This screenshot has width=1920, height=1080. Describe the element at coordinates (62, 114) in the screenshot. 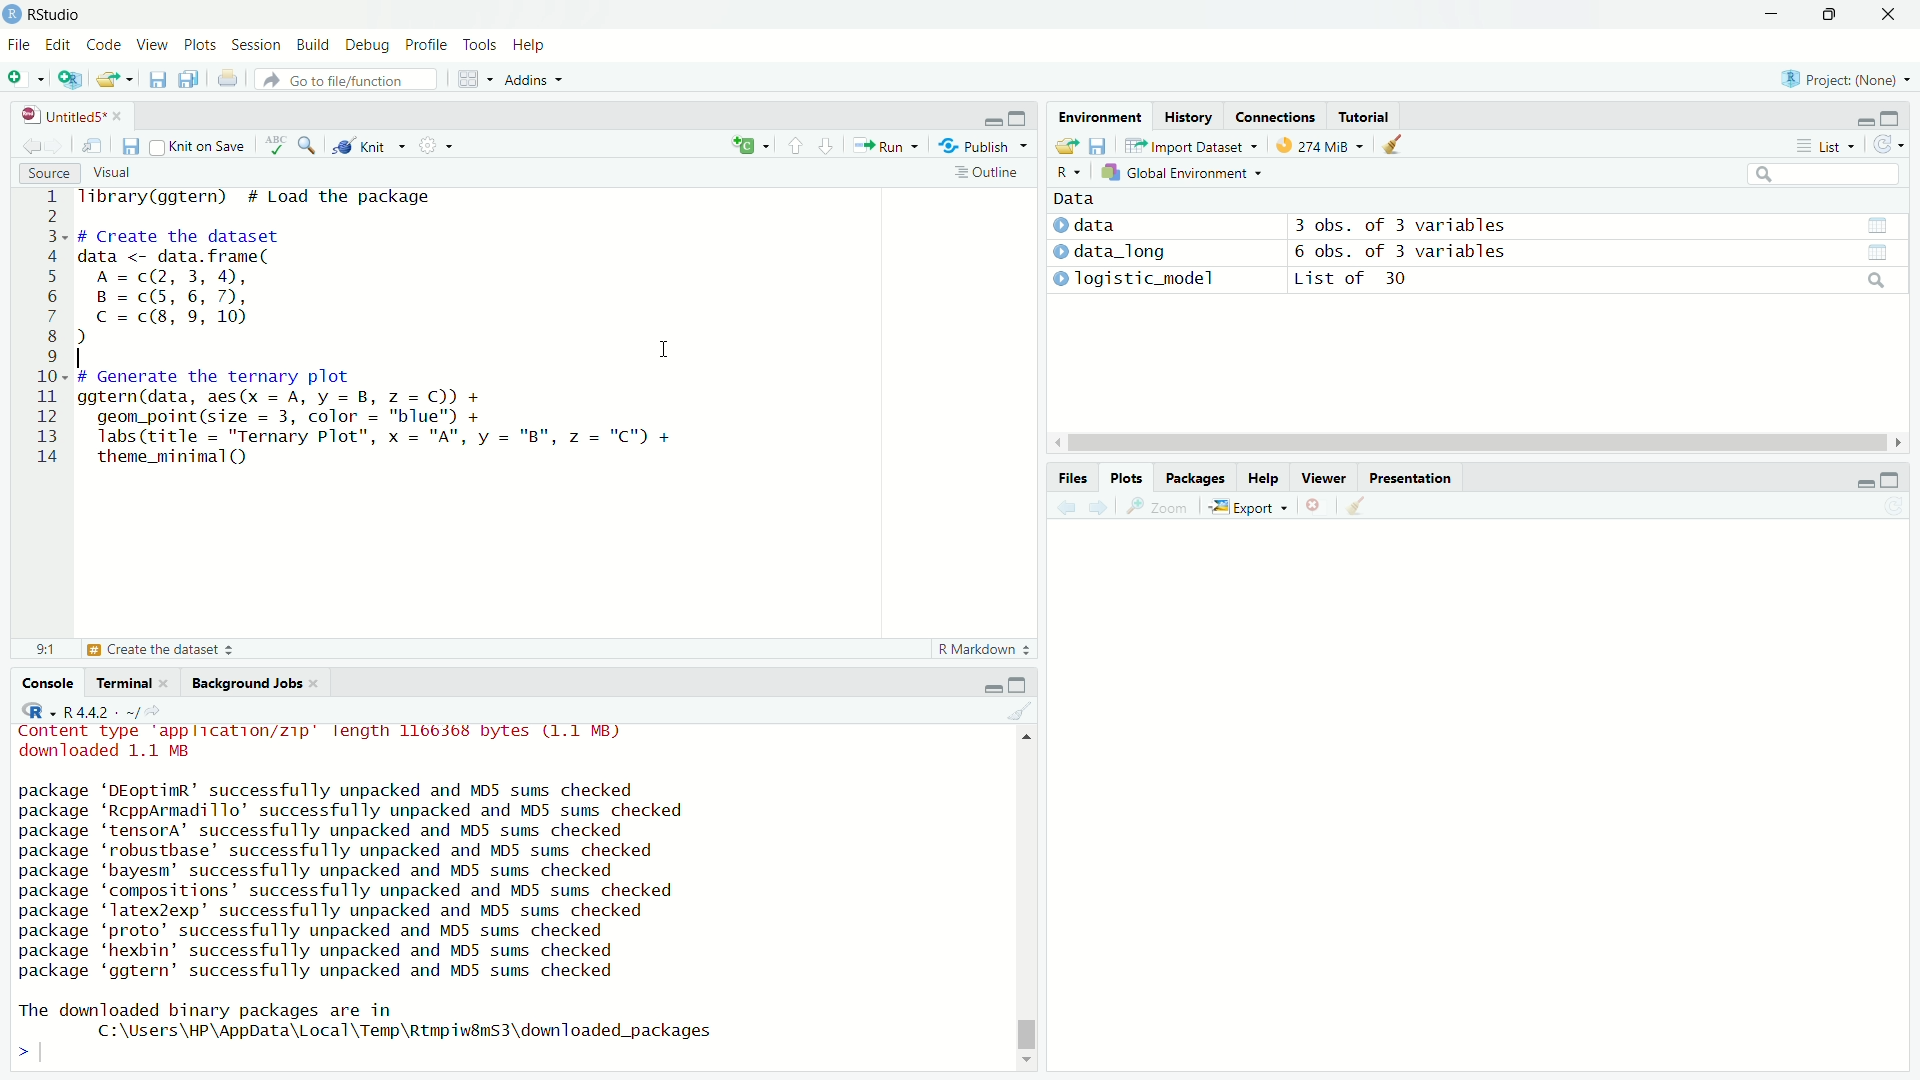

I see `) | UntitledS*` at that location.